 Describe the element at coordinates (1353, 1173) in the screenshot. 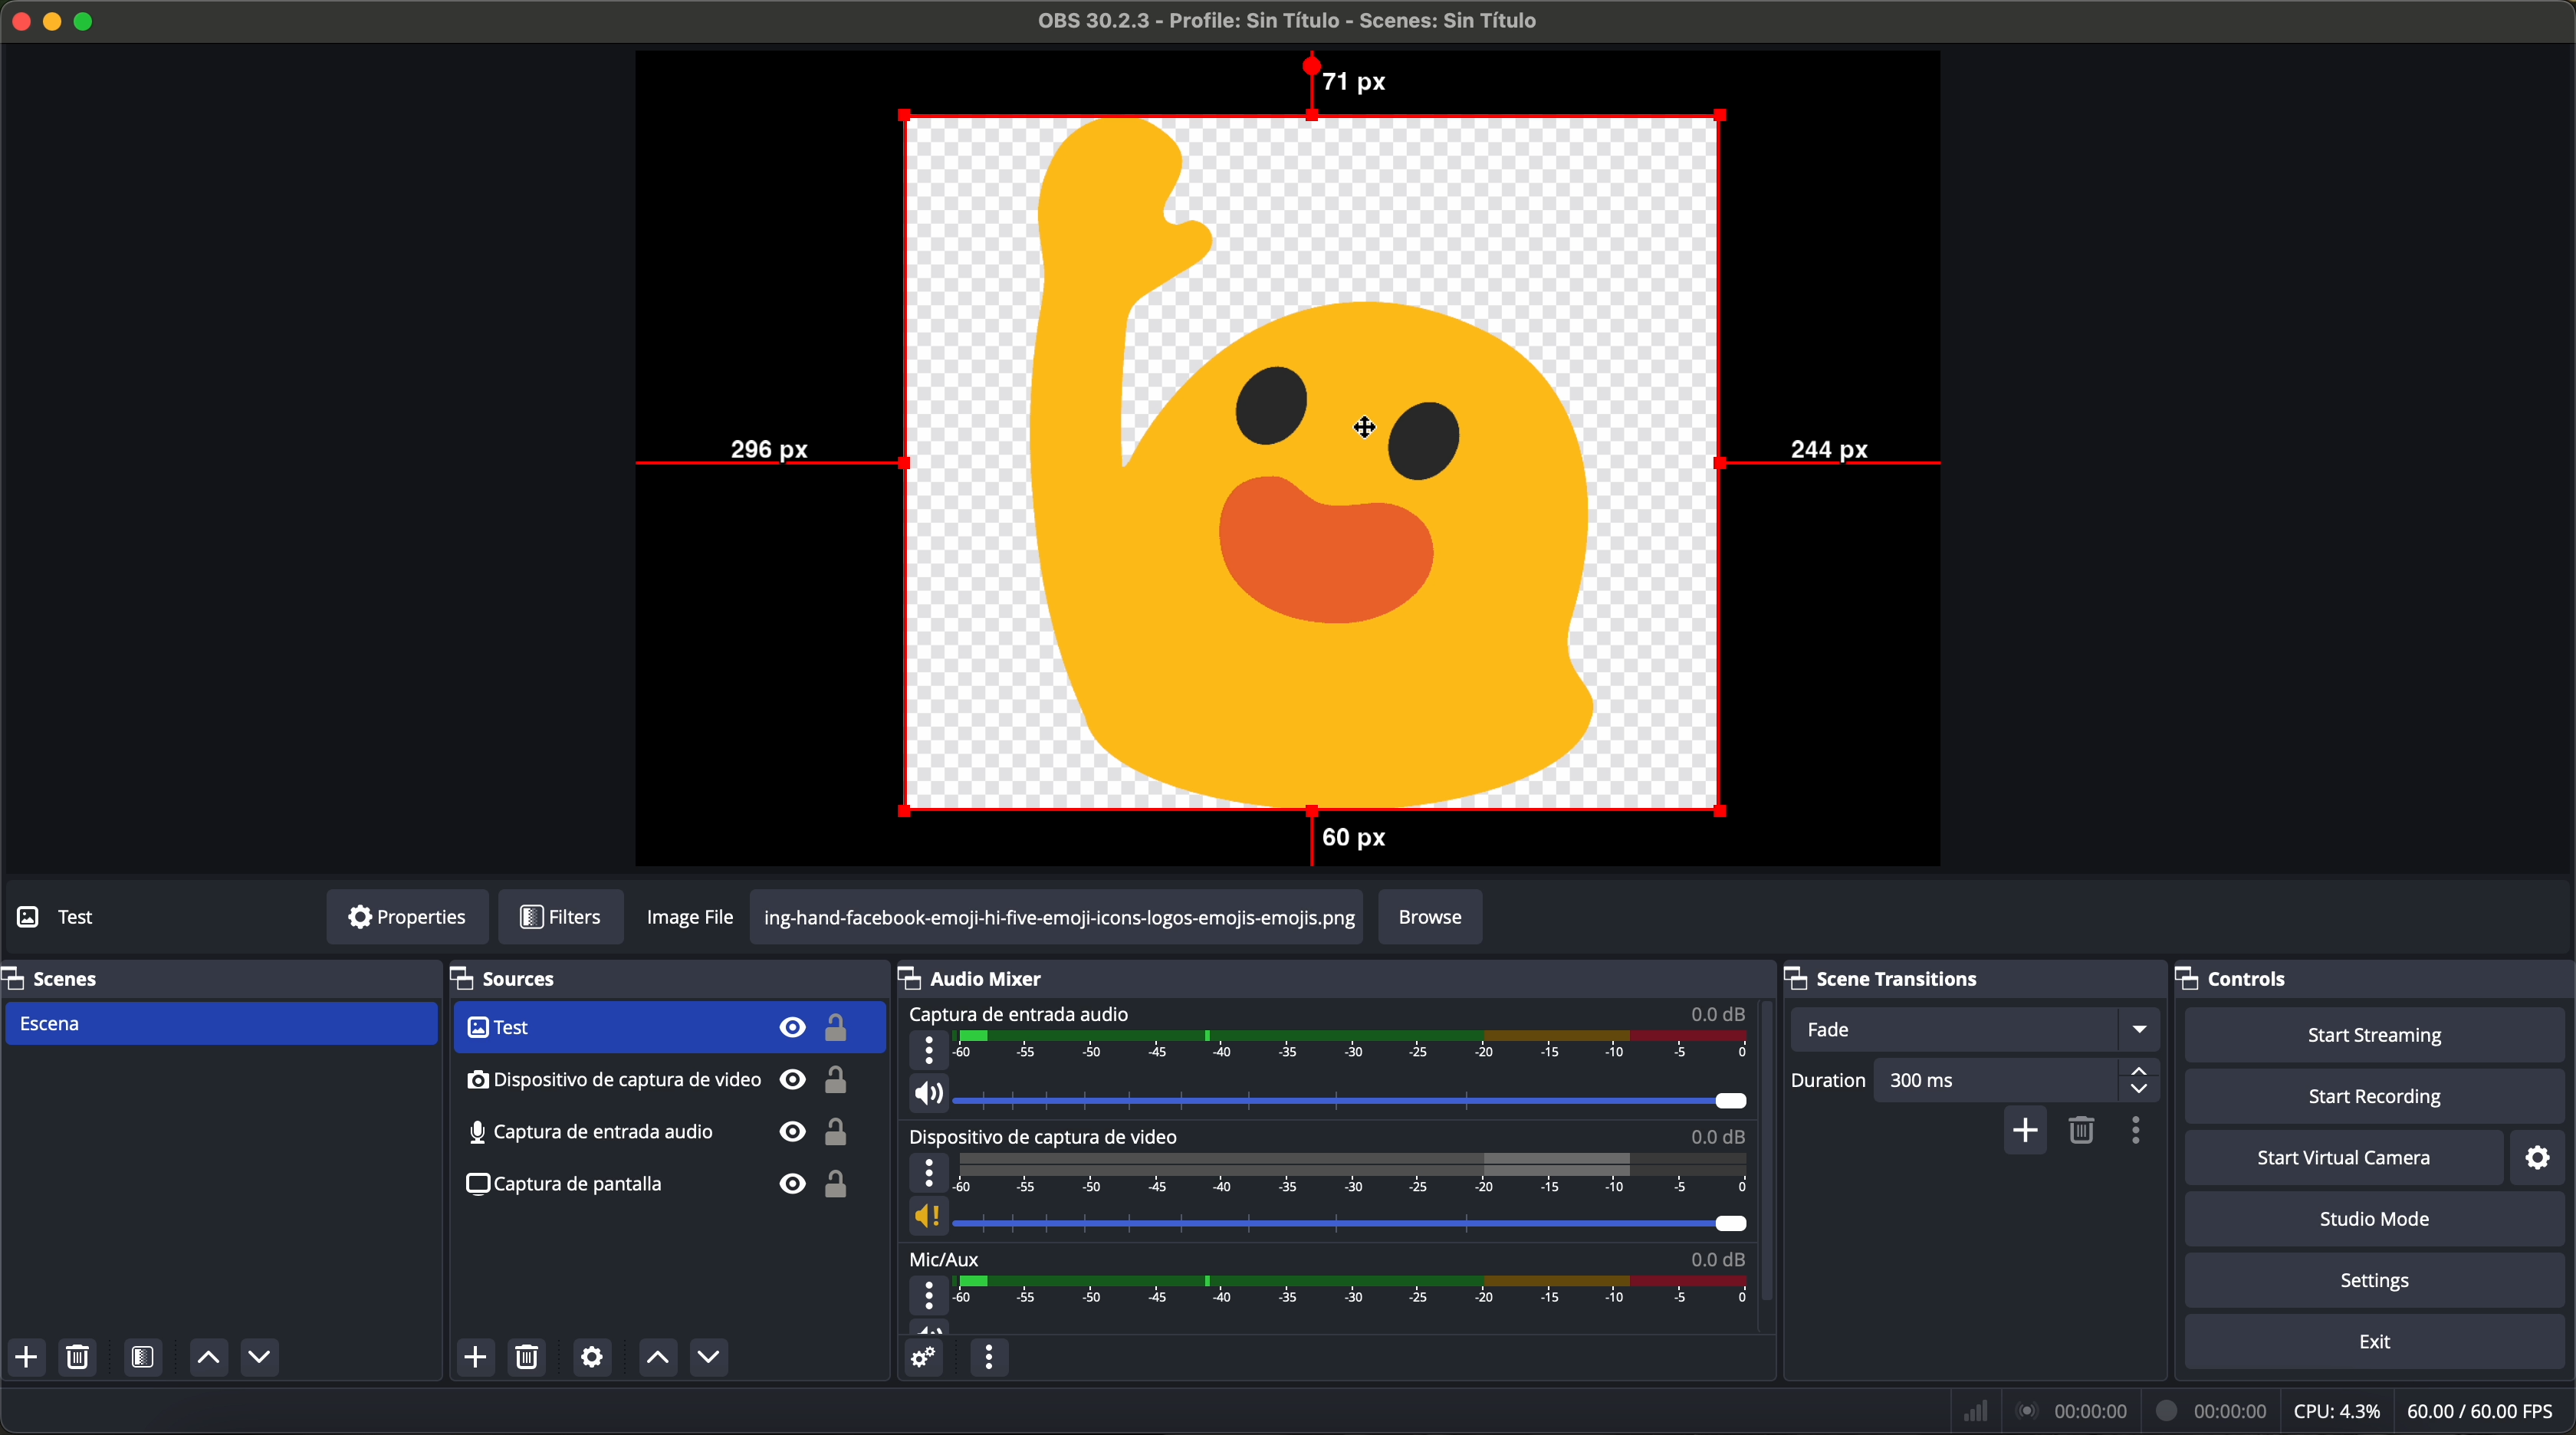

I see `timeline` at that location.